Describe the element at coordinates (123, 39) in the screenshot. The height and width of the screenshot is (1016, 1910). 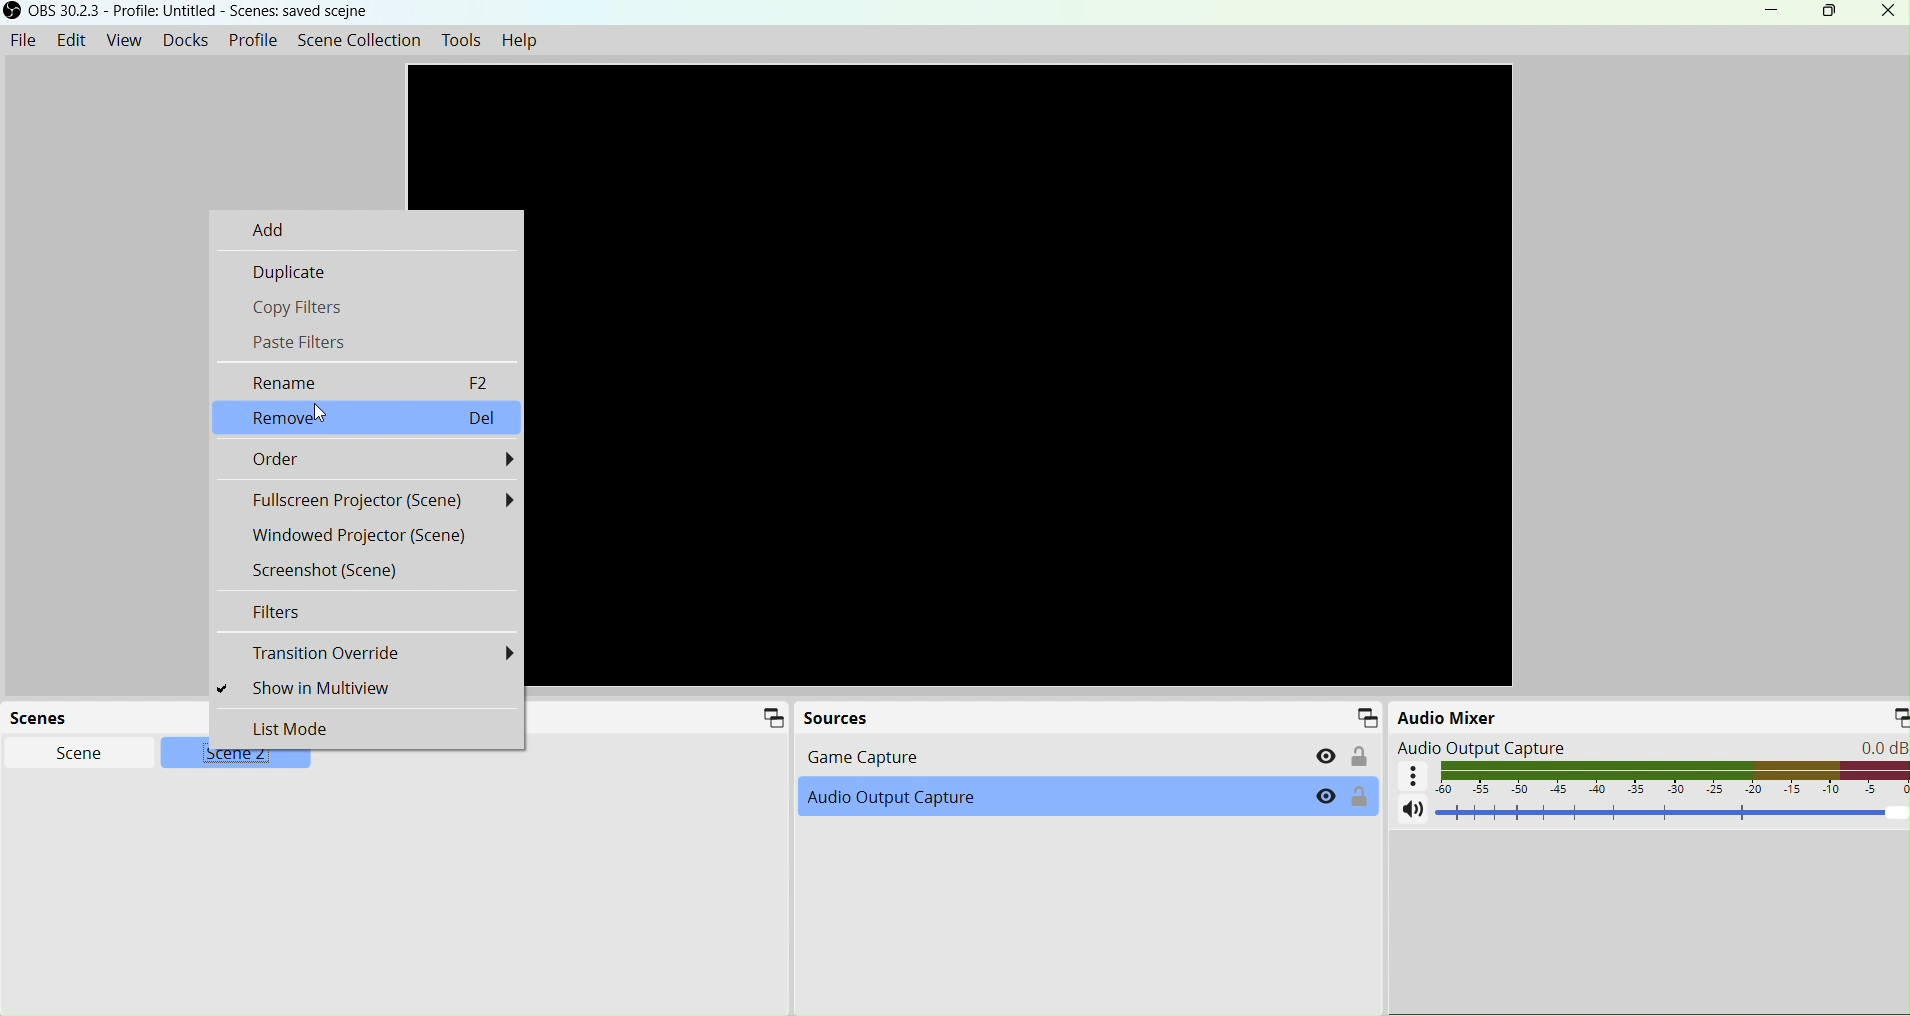
I see `View` at that location.